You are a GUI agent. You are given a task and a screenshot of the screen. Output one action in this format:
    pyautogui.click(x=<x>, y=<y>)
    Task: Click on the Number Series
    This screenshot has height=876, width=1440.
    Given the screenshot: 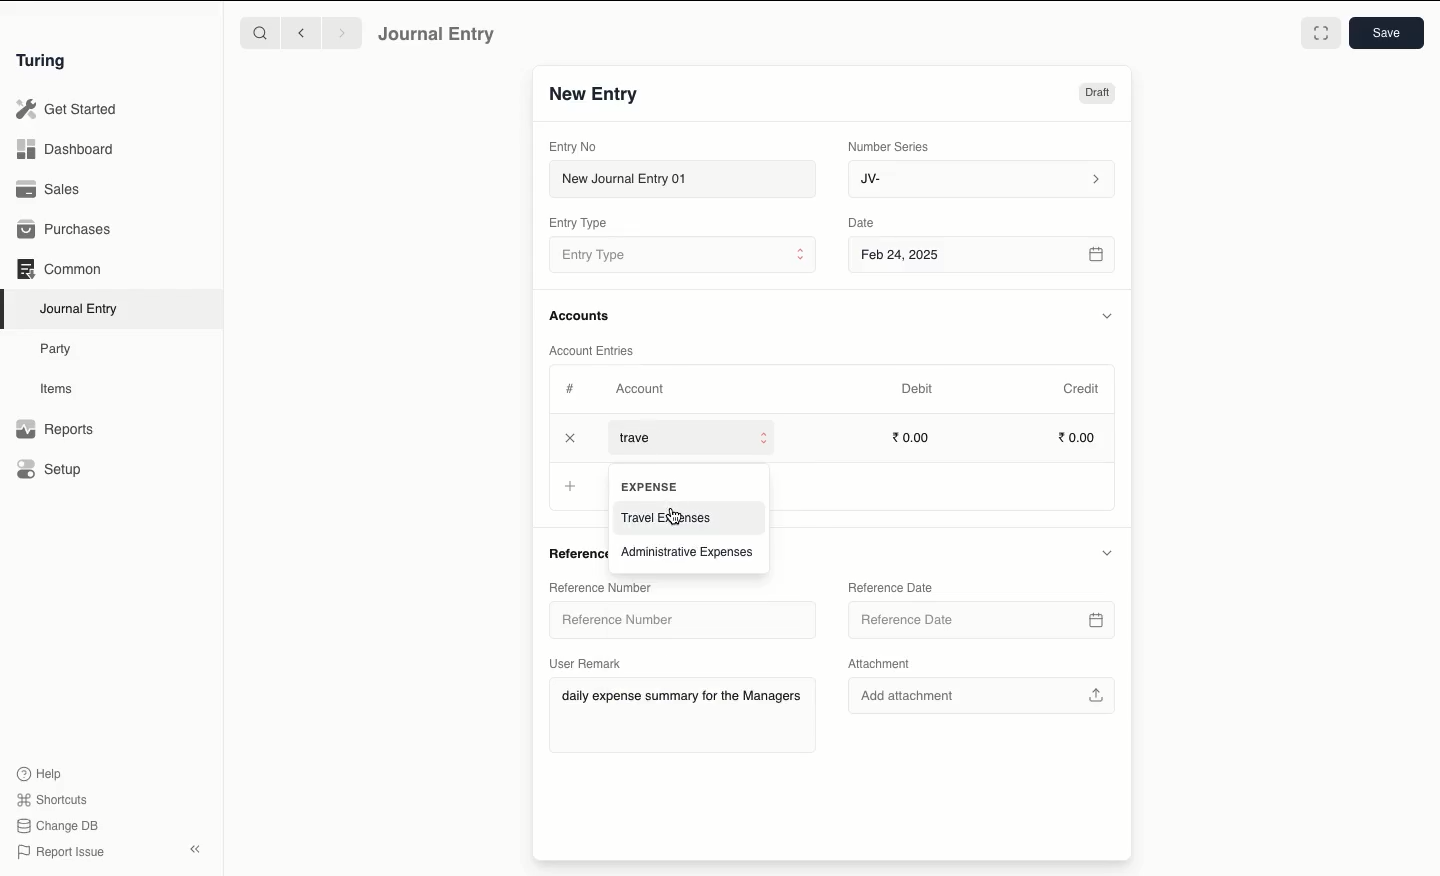 What is the action you would take?
    pyautogui.click(x=892, y=147)
    